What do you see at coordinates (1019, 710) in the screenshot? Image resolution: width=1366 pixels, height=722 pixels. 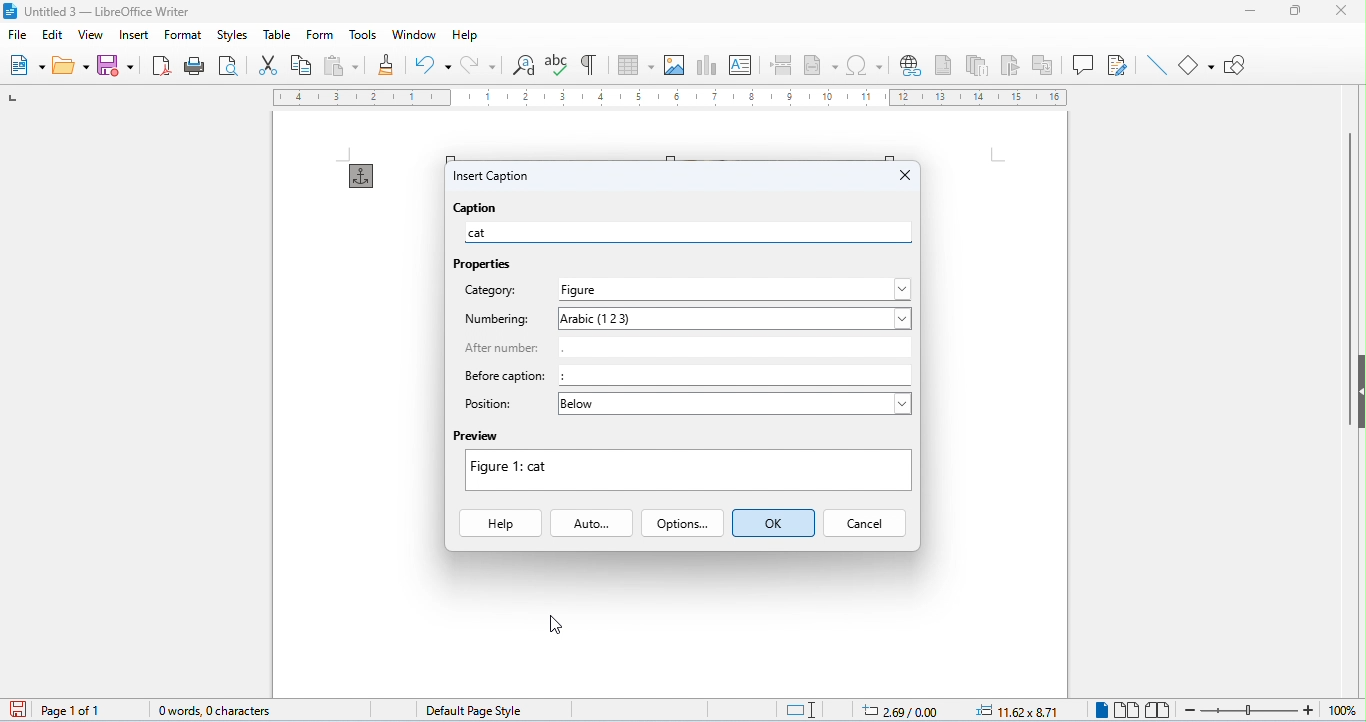 I see `object position` at bounding box center [1019, 710].